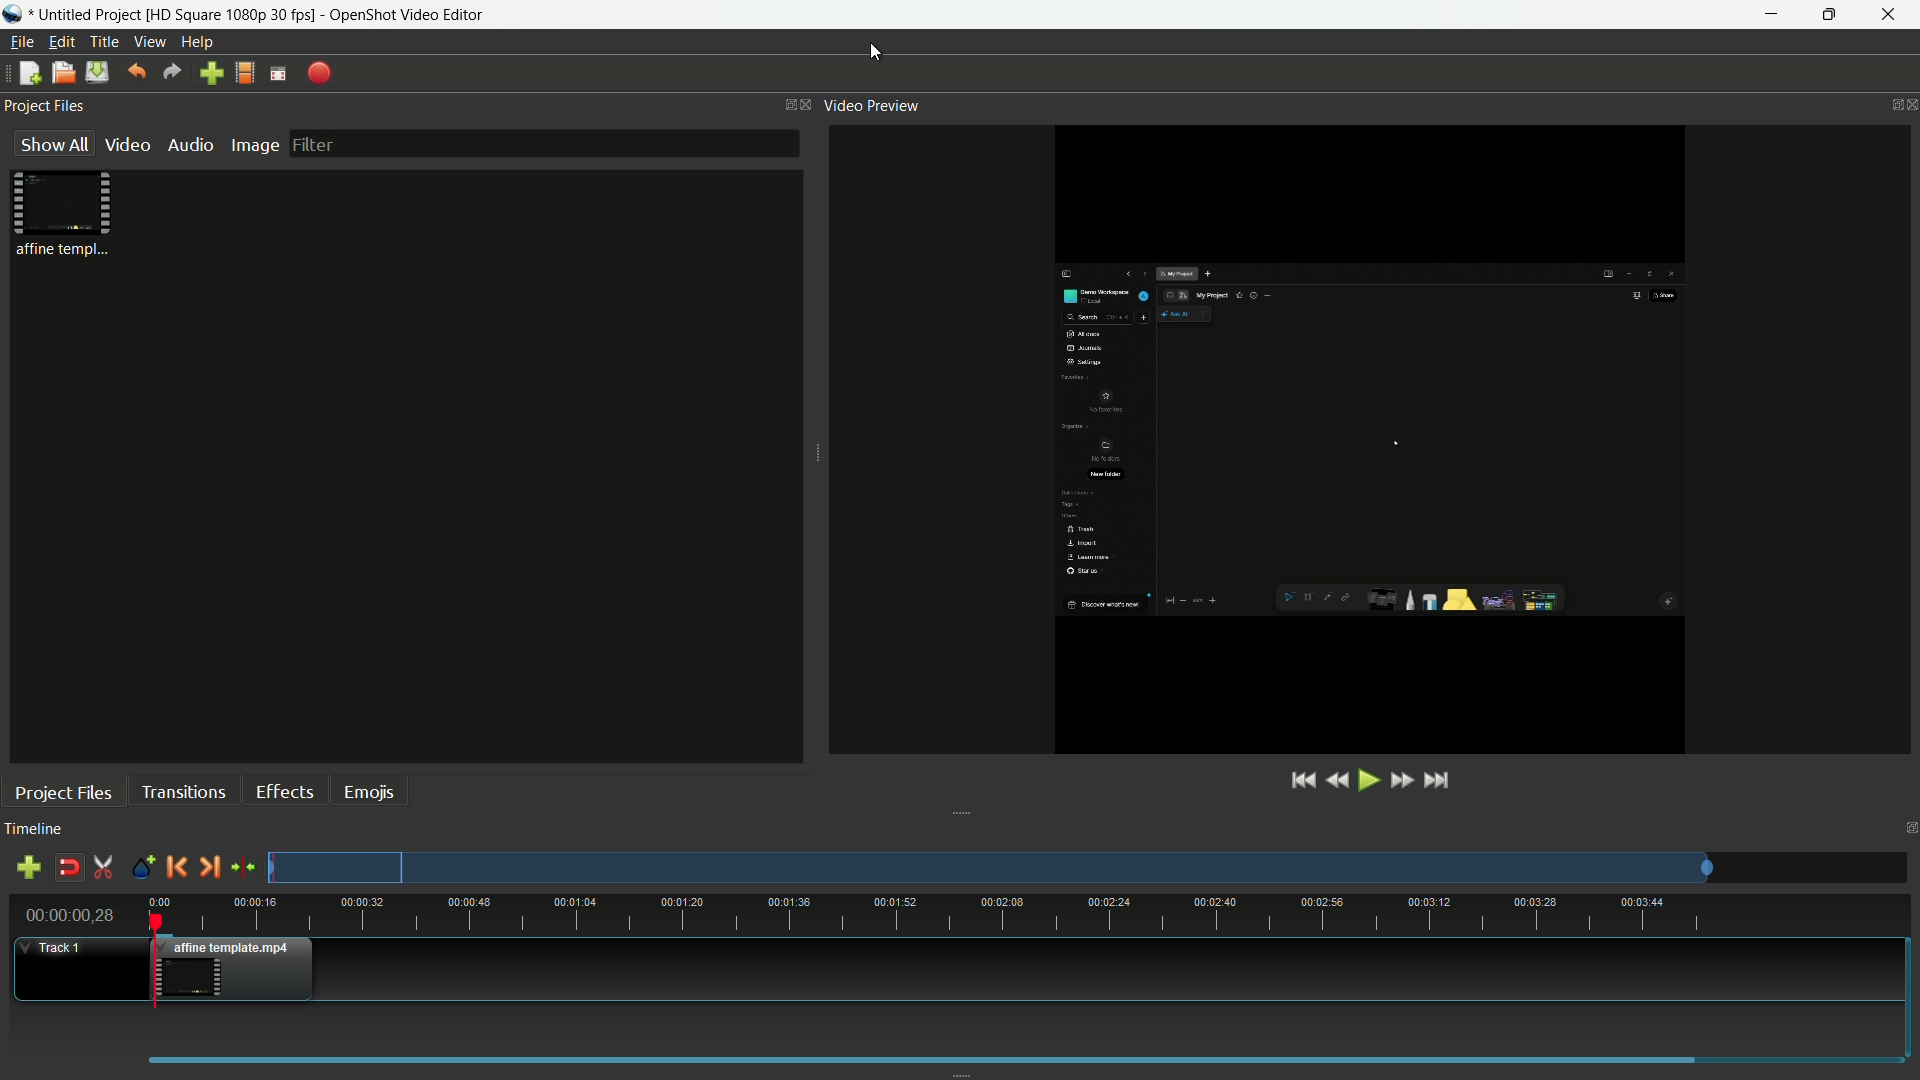 Image resolution: width=1920 pixels, height=1080 pixels. I want to click on close video preview, so click(1908, 105).